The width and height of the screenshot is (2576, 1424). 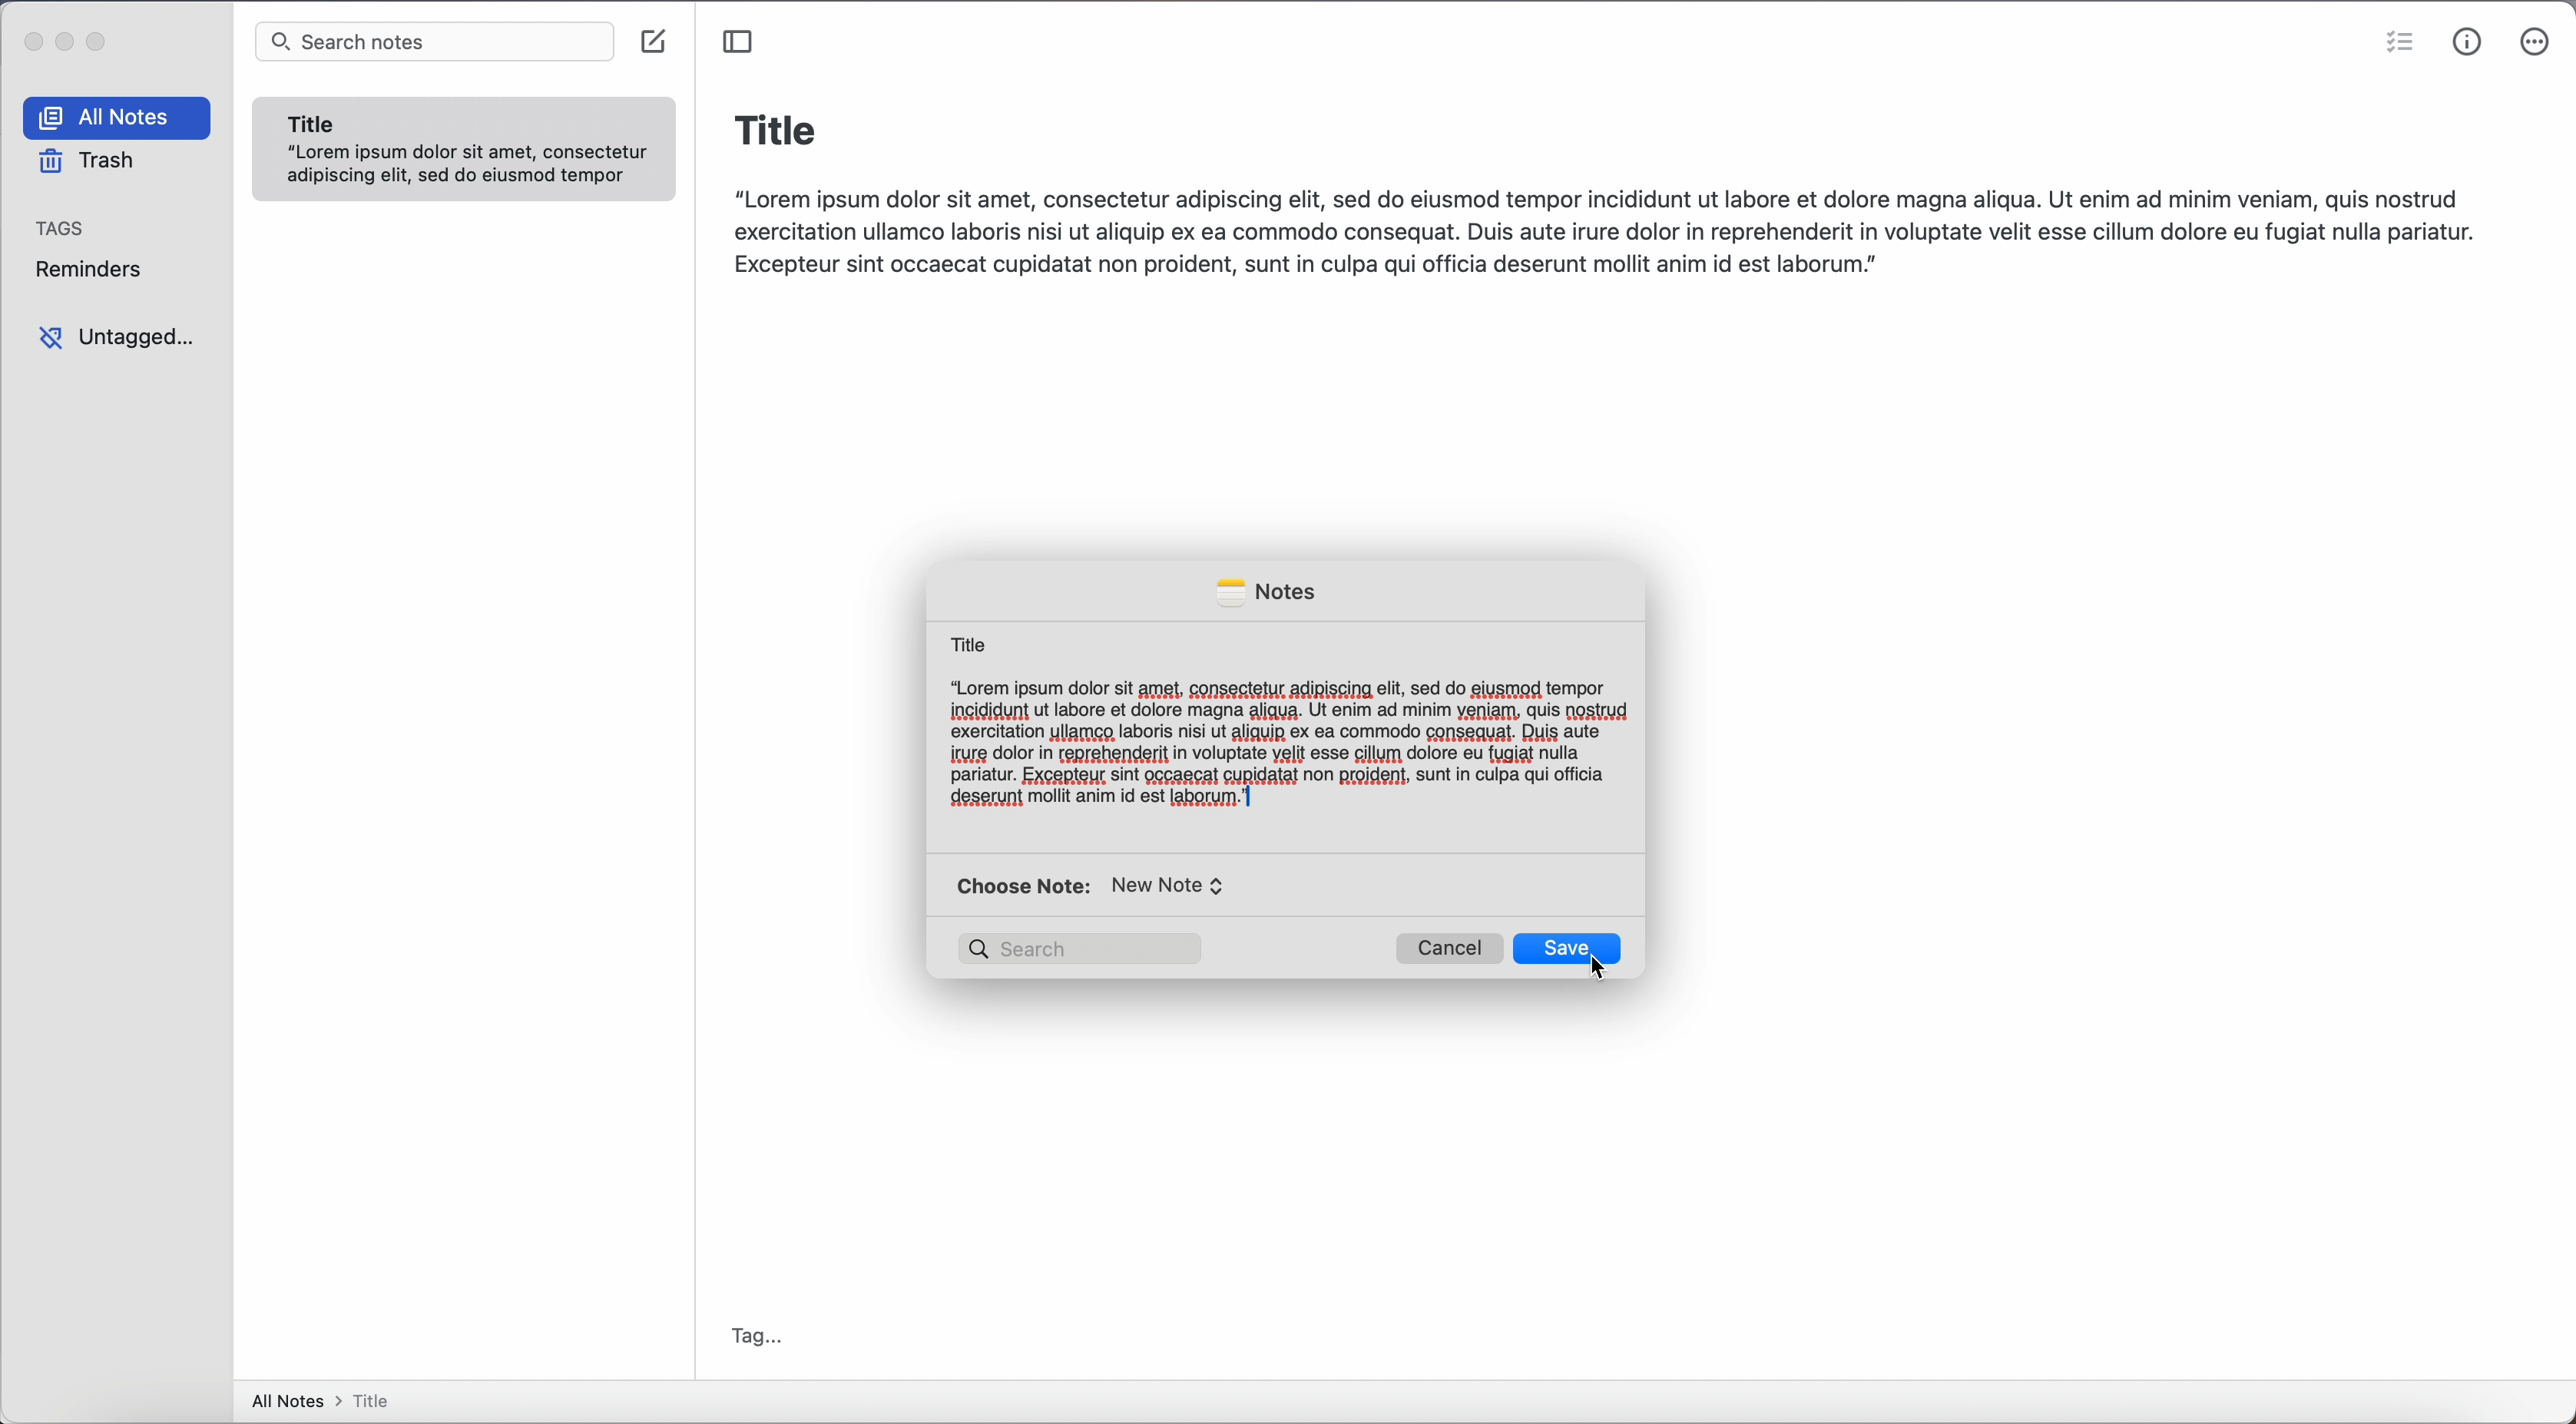 I want to click on check list, so click(x=2396, y=46).